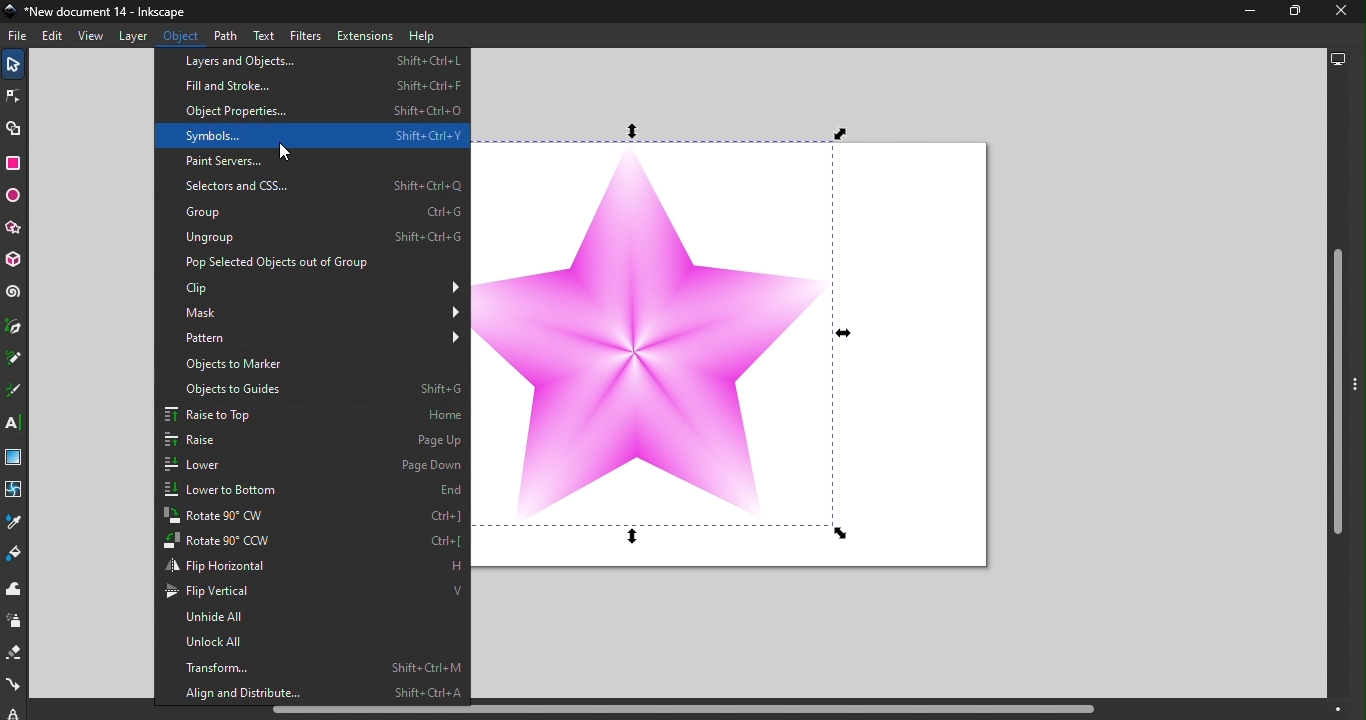  What do you see at coordinates (366, 34) in the screenshot?
I see `Extensions` at bounding box center [366, 34].